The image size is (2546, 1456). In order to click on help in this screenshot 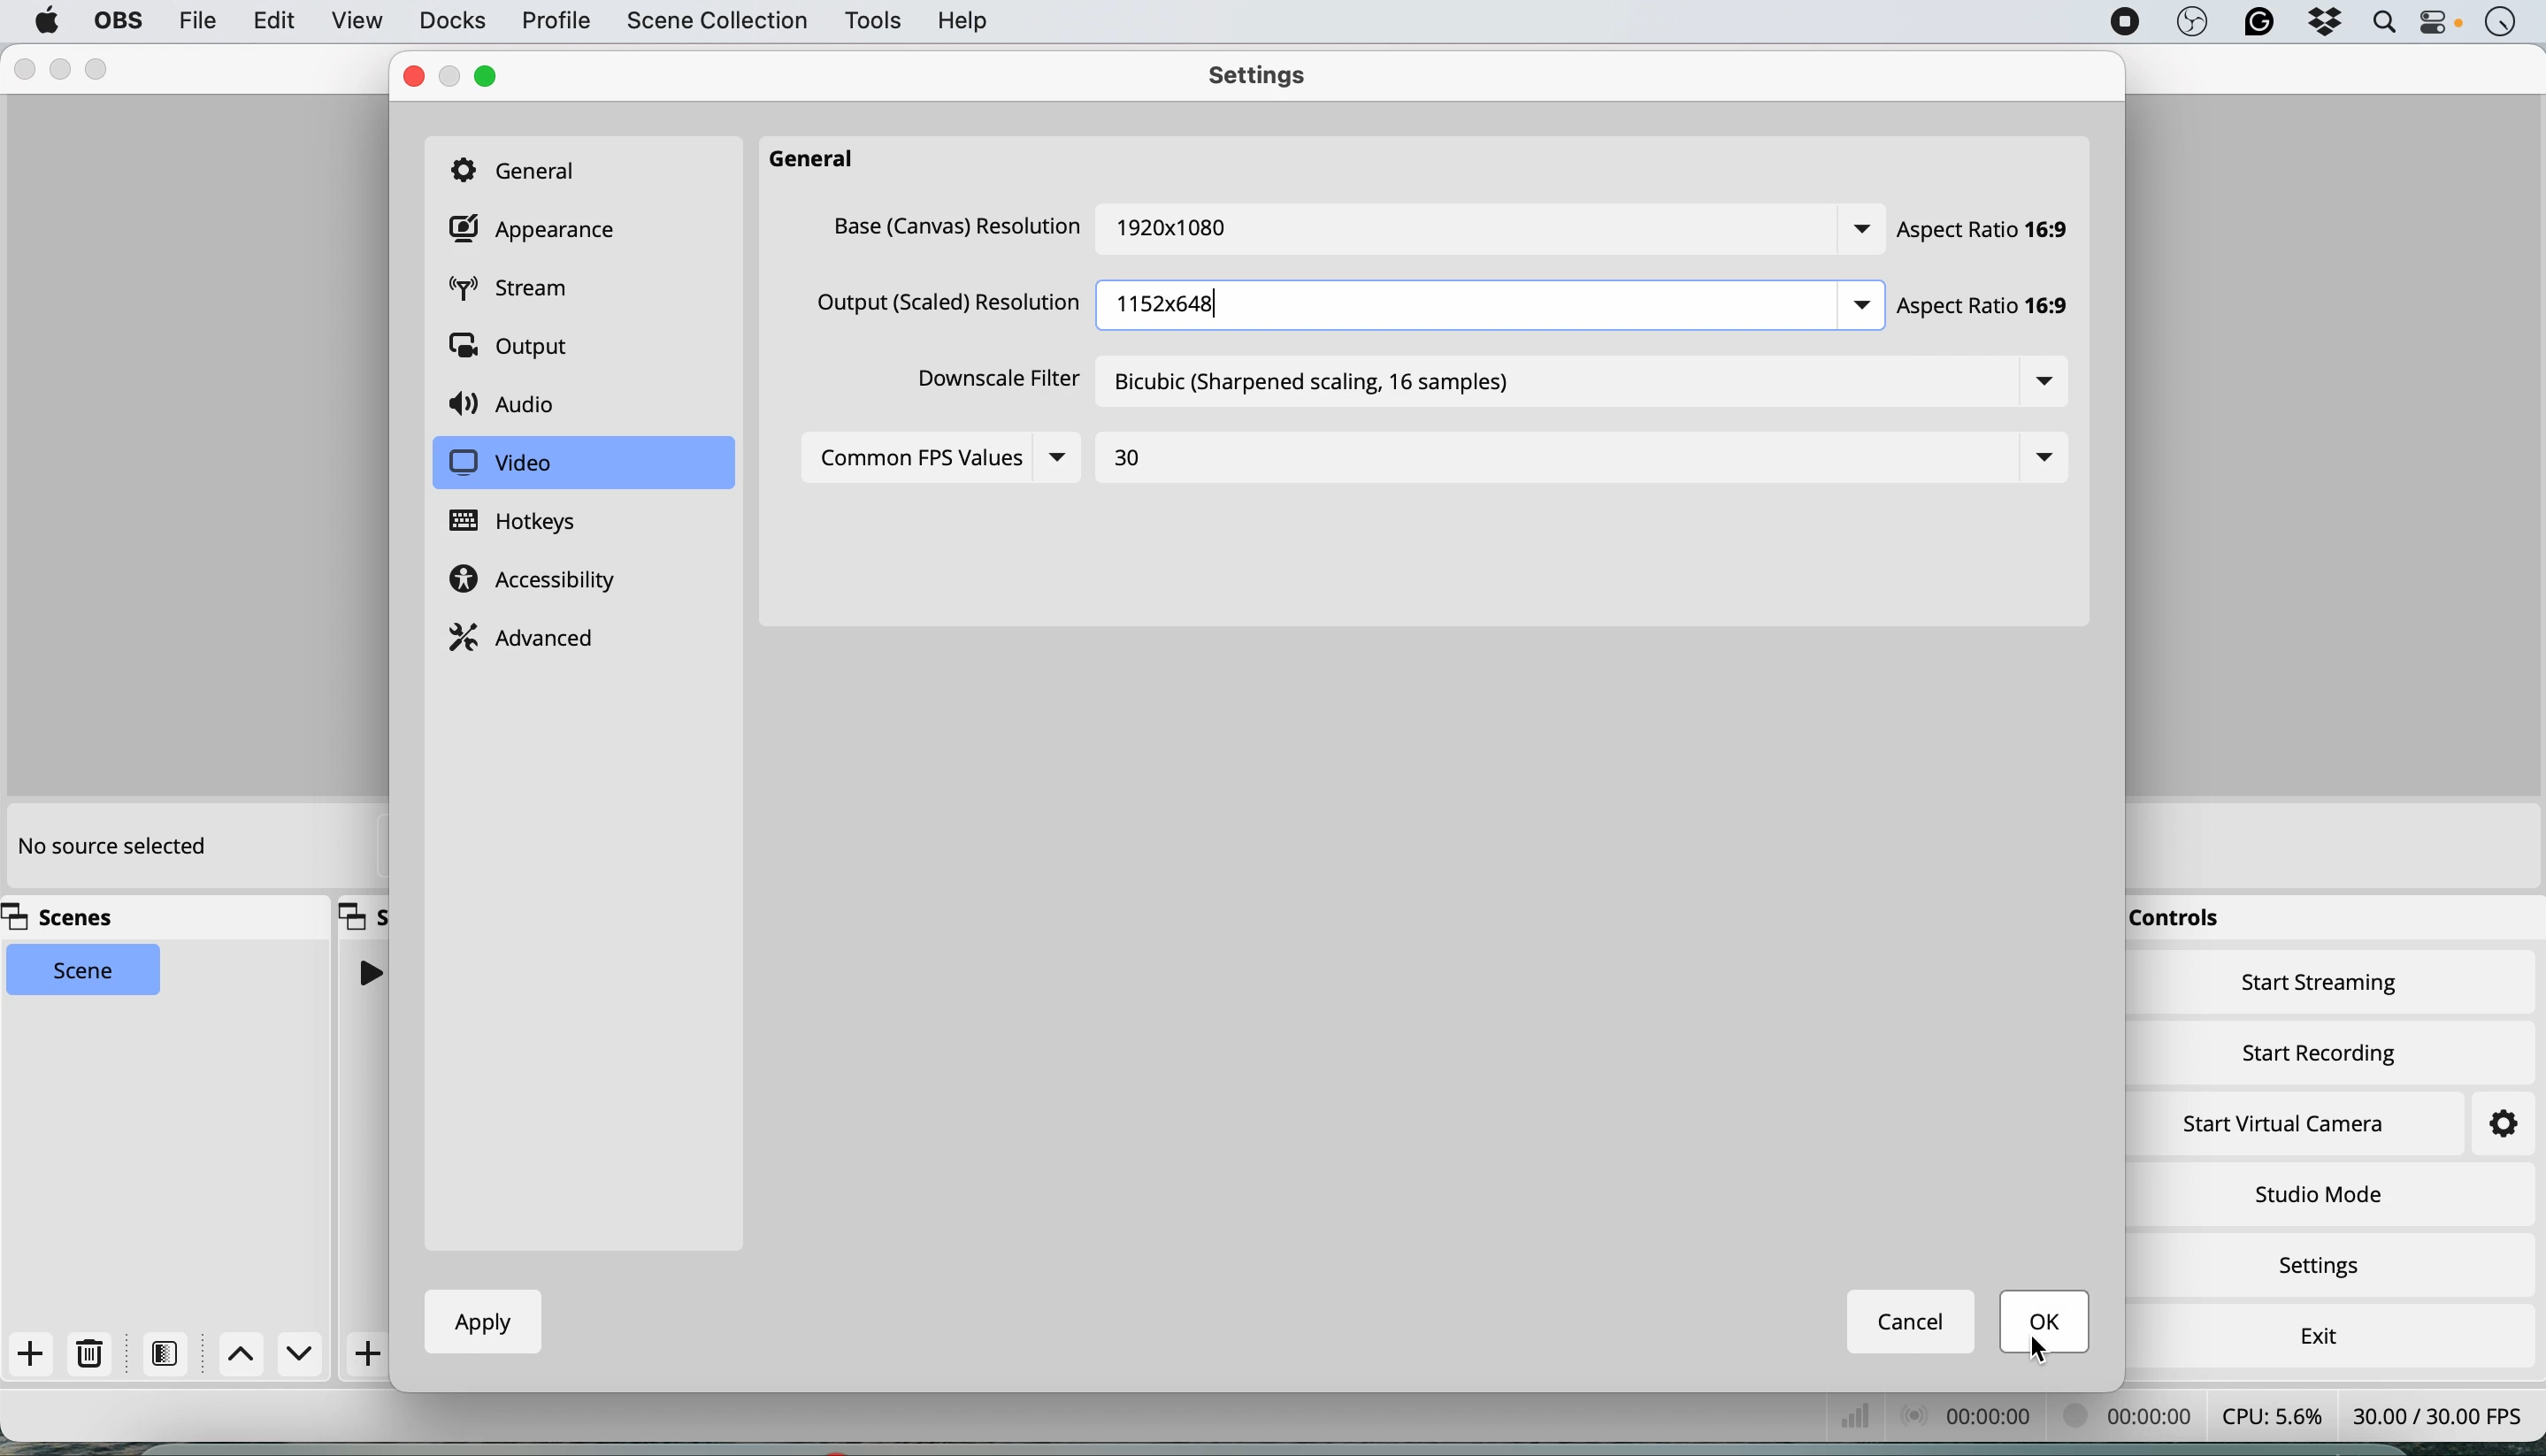, I will do `click(966, 20)`.